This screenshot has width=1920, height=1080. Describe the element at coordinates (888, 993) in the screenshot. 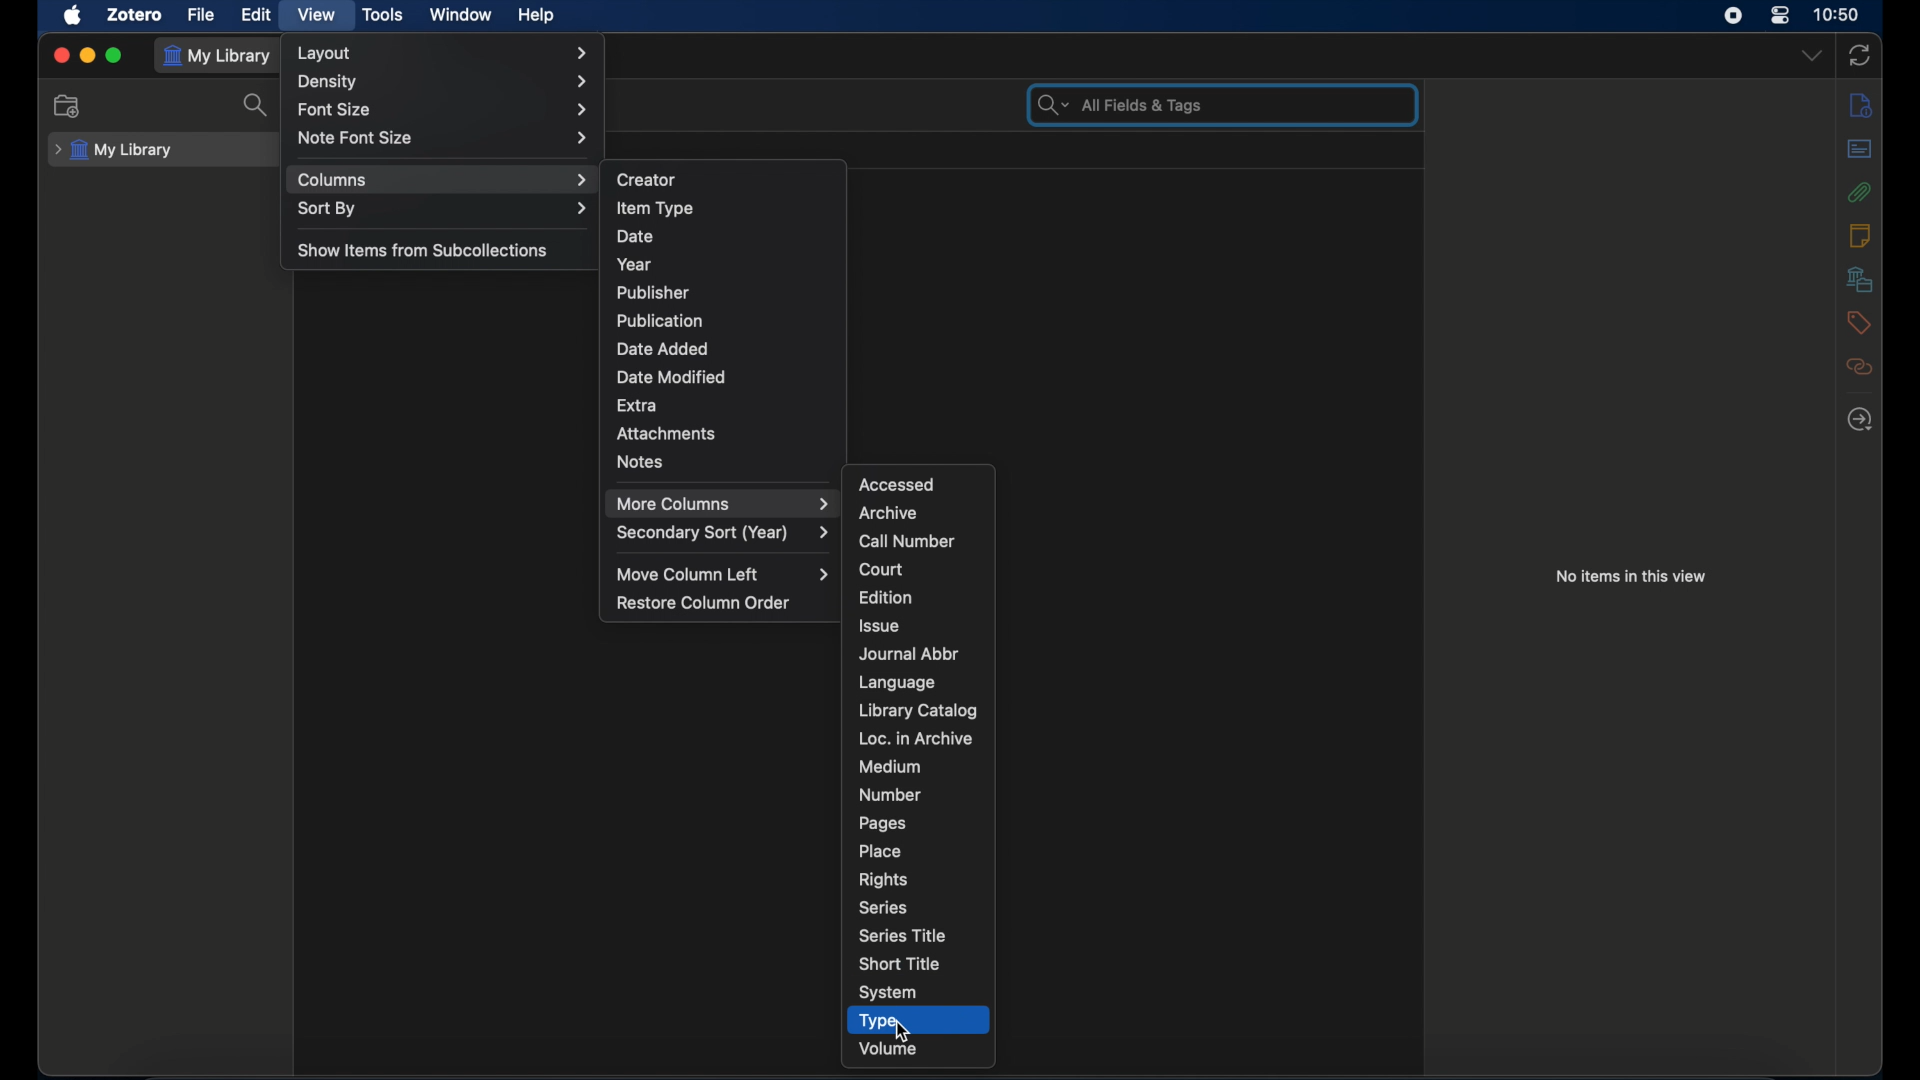

I see `system` at that location.